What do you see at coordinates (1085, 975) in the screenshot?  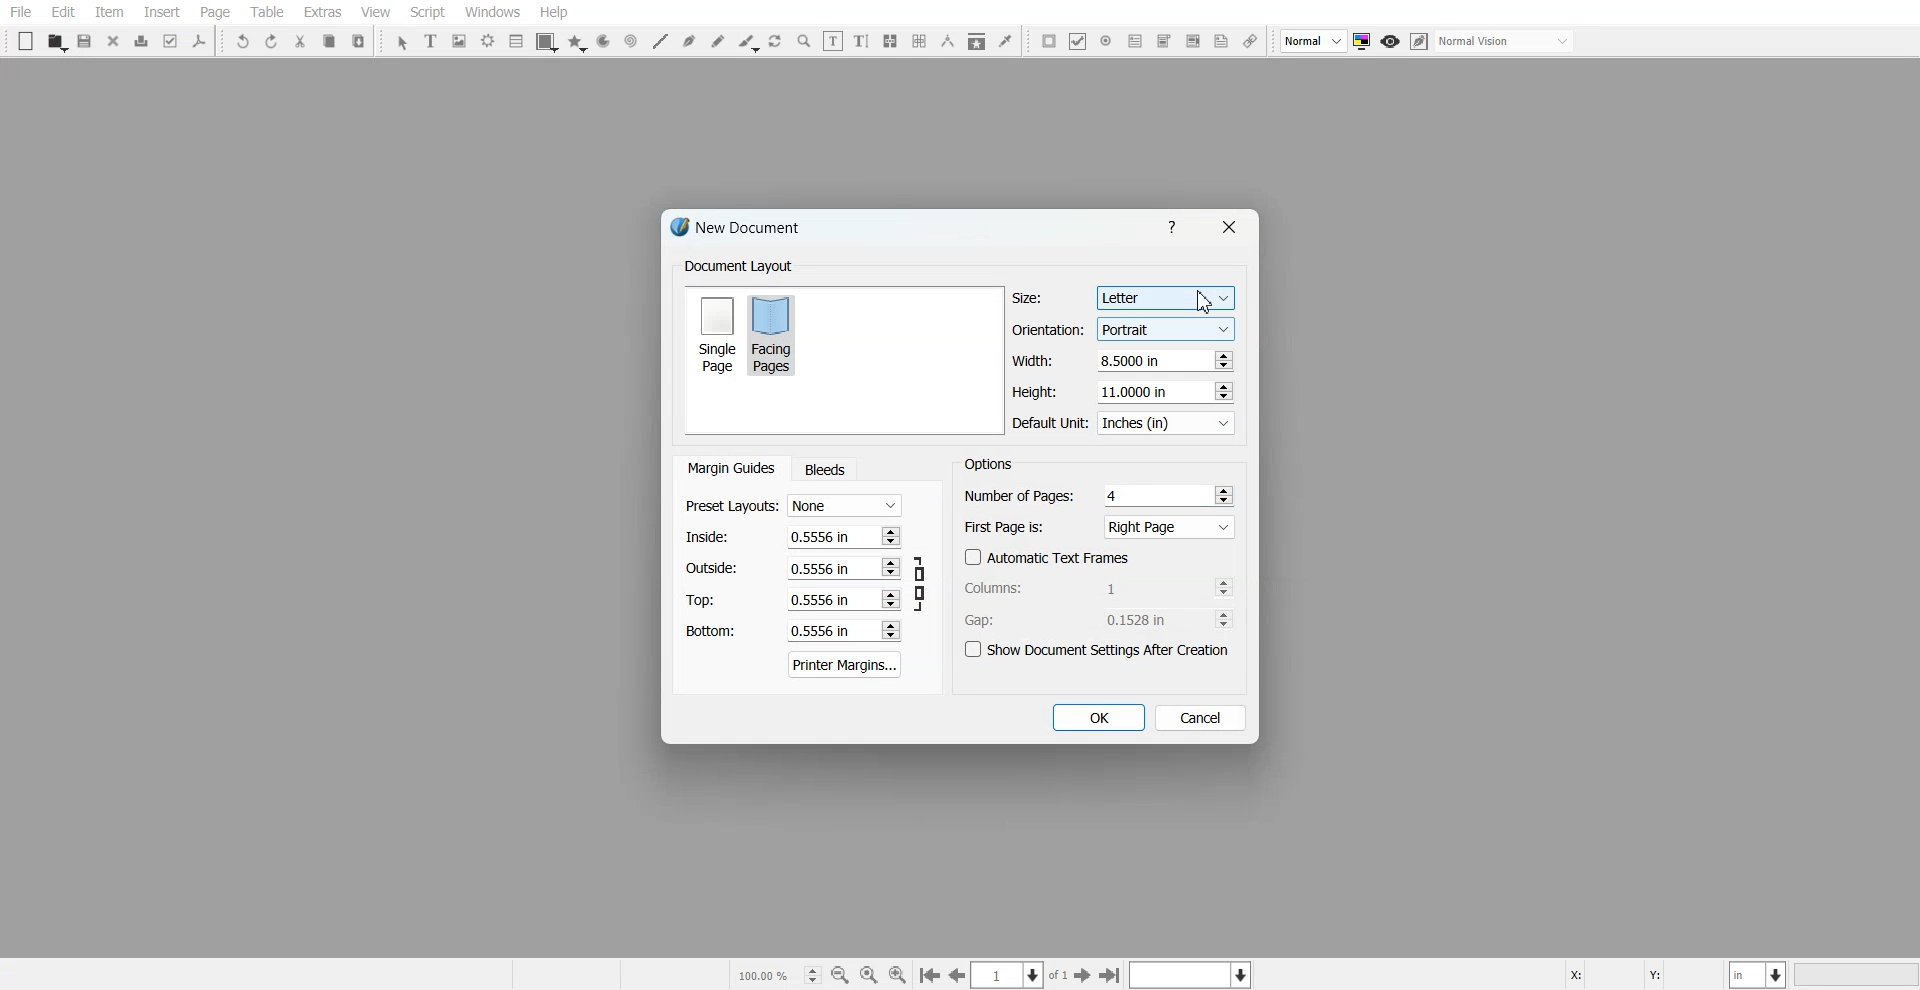 I see `Go to the First page` at bounding box center [1085, 975].